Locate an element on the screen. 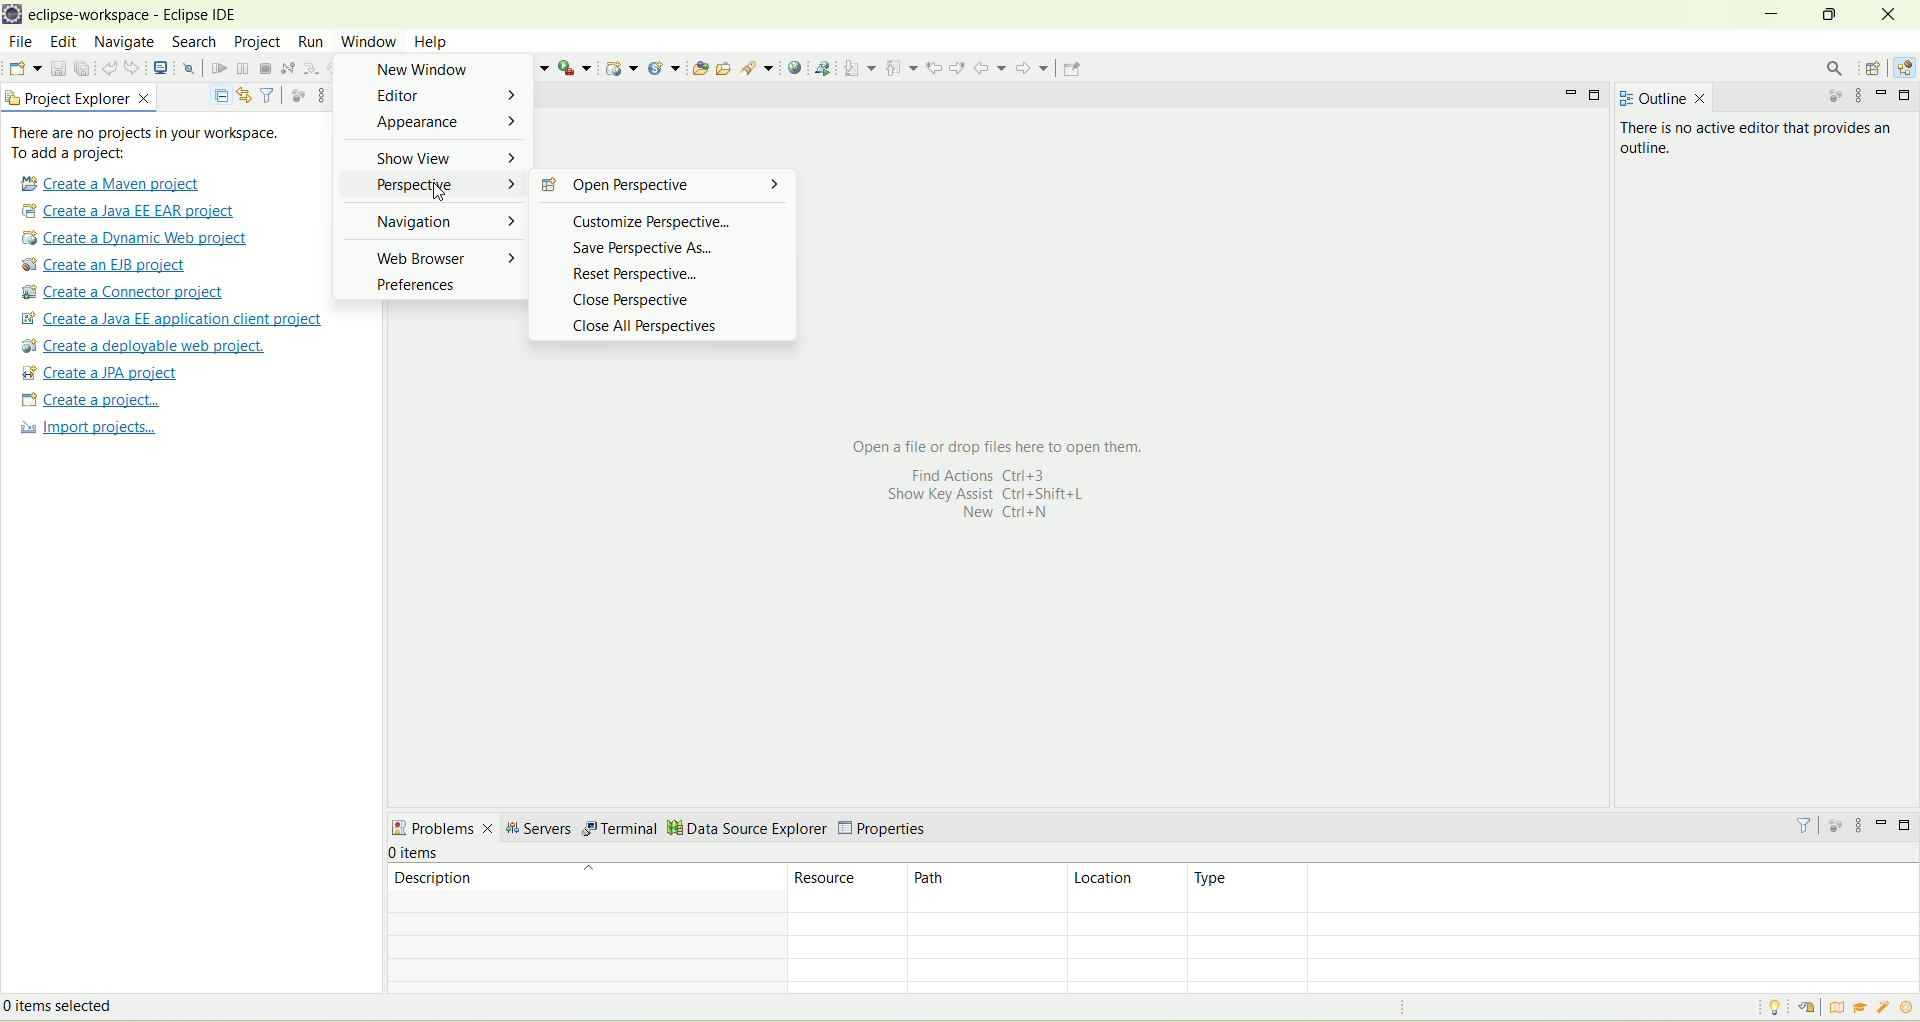  save all is located at coordinates (82, 69).